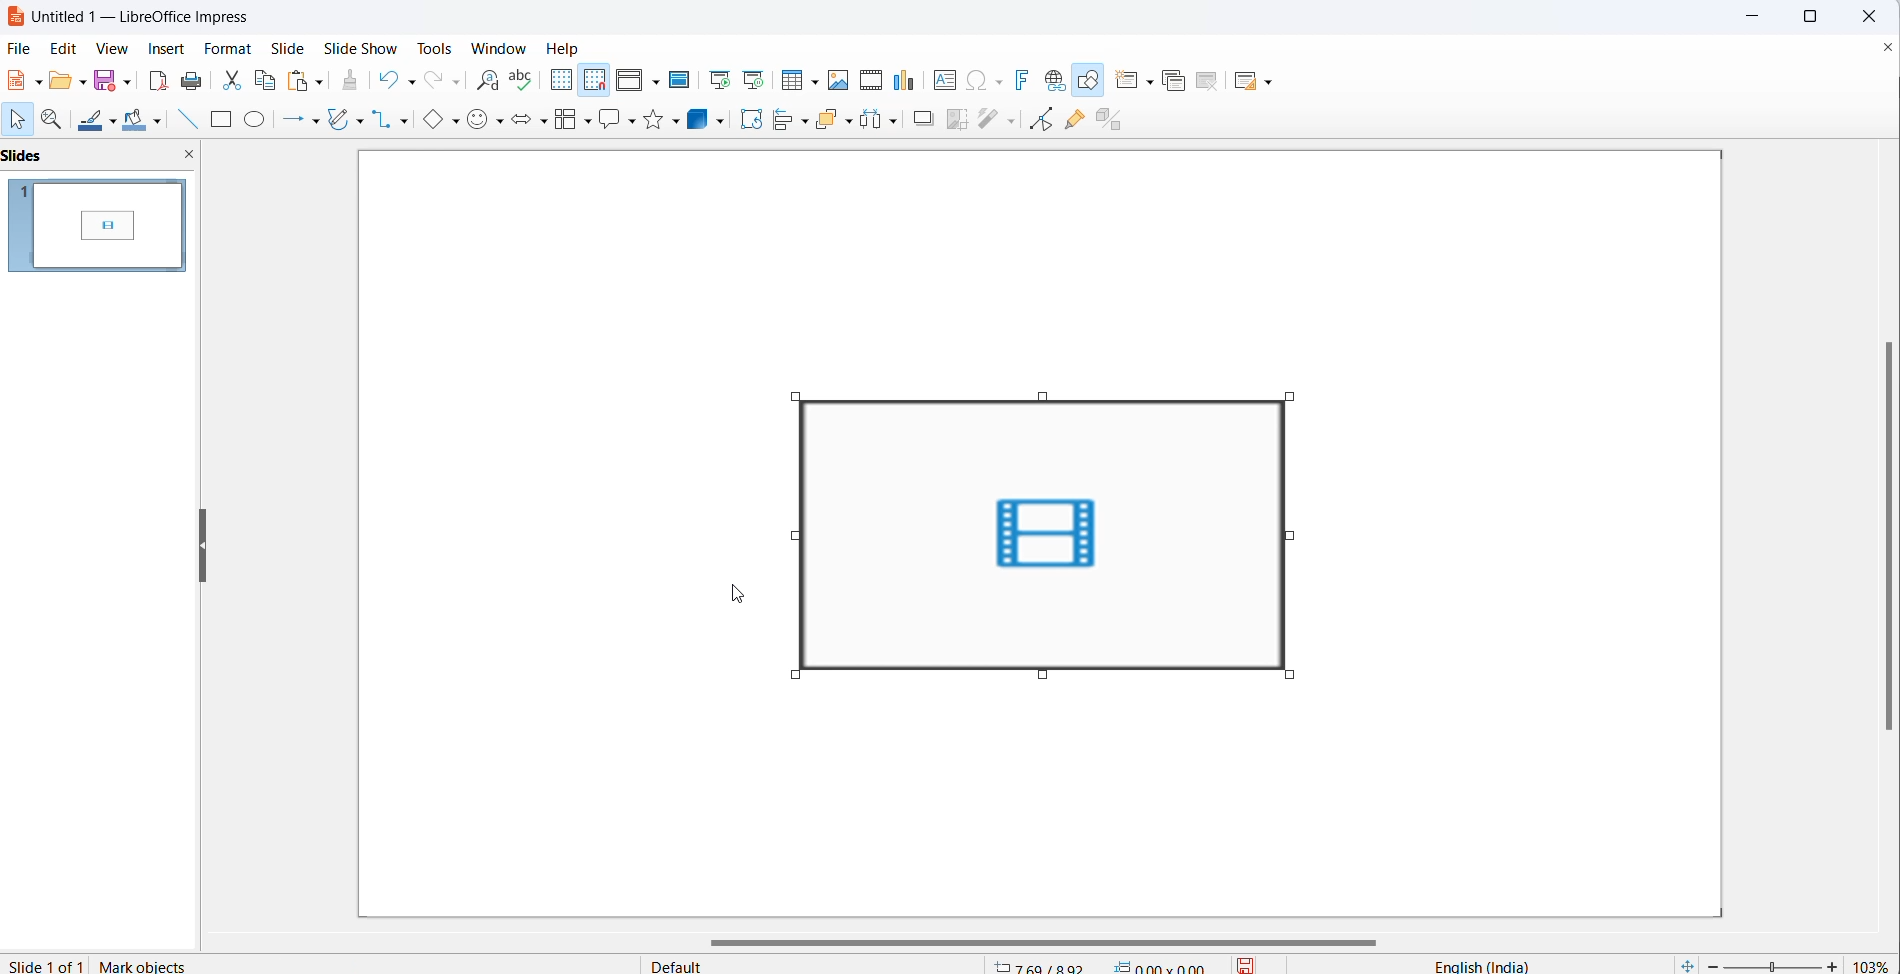 This screenshot has height=974, width=1900. Describe the element at coordinates (14, 17) in the screenshot. I see `logo` at that location.